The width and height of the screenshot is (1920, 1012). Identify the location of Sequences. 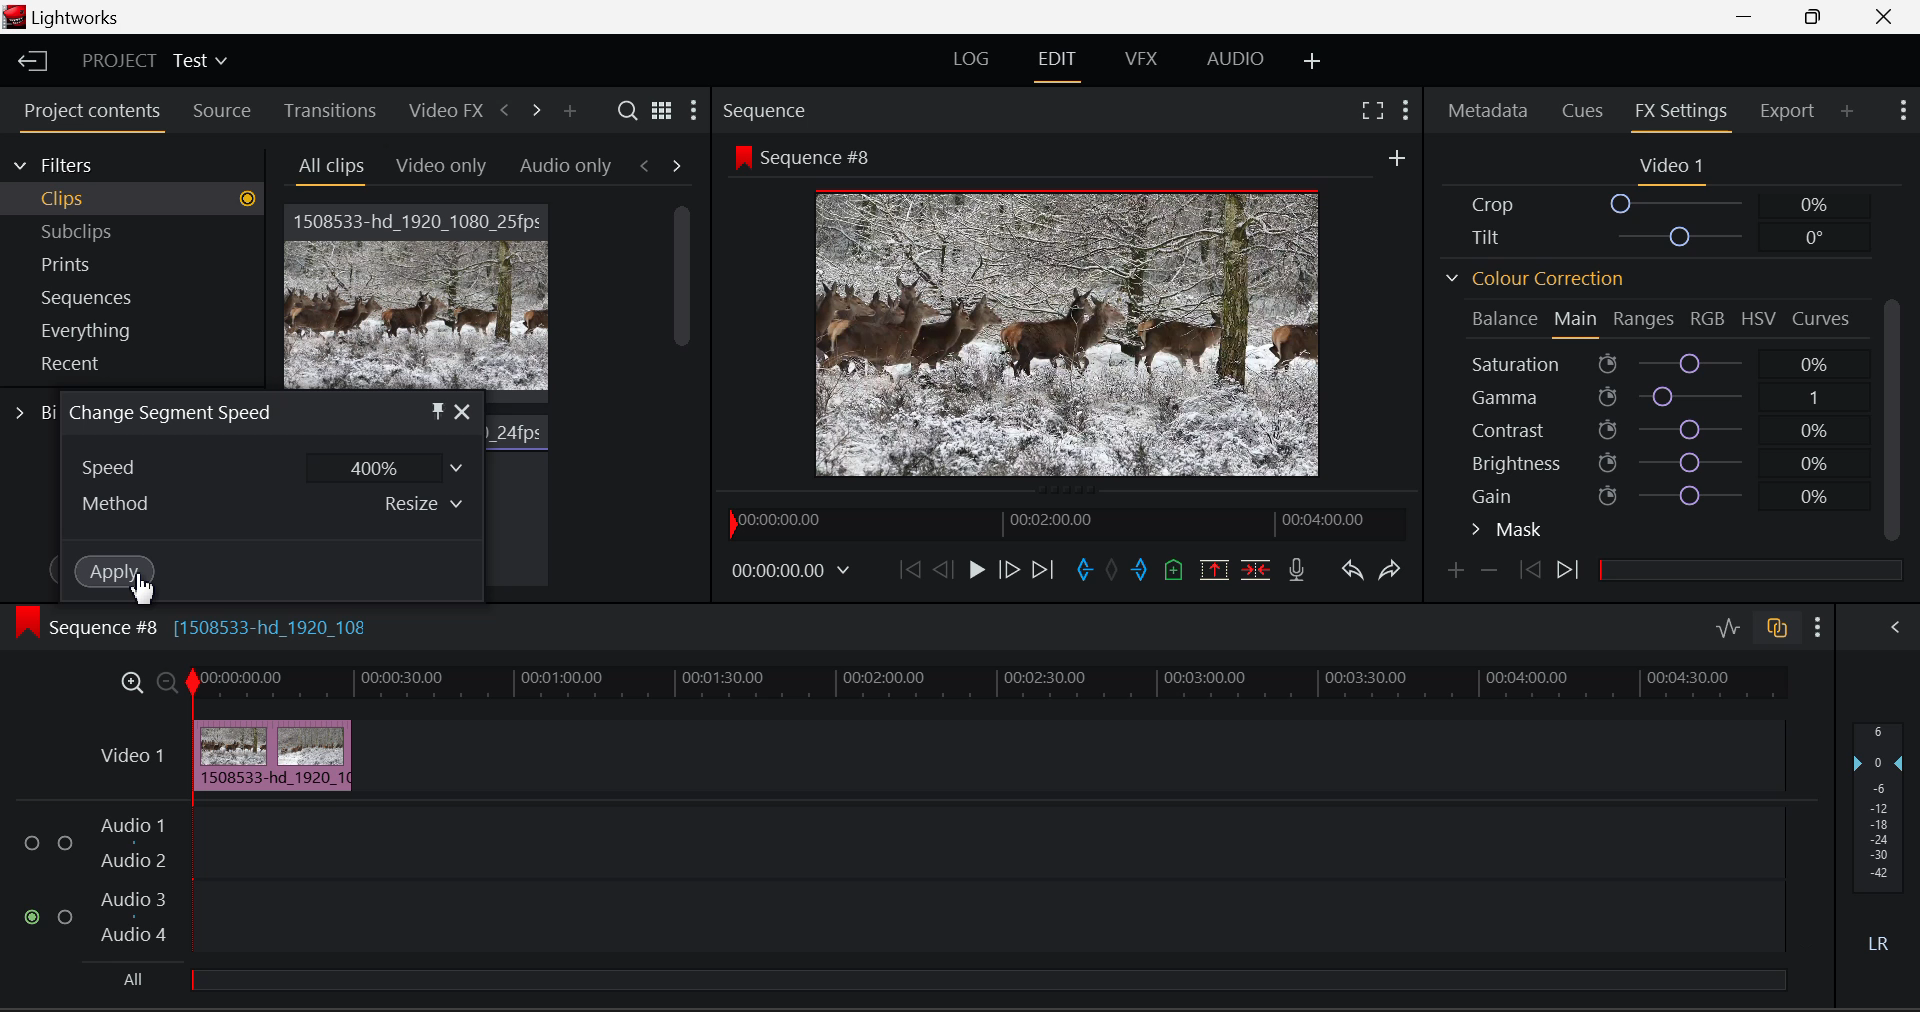
(142, 298).